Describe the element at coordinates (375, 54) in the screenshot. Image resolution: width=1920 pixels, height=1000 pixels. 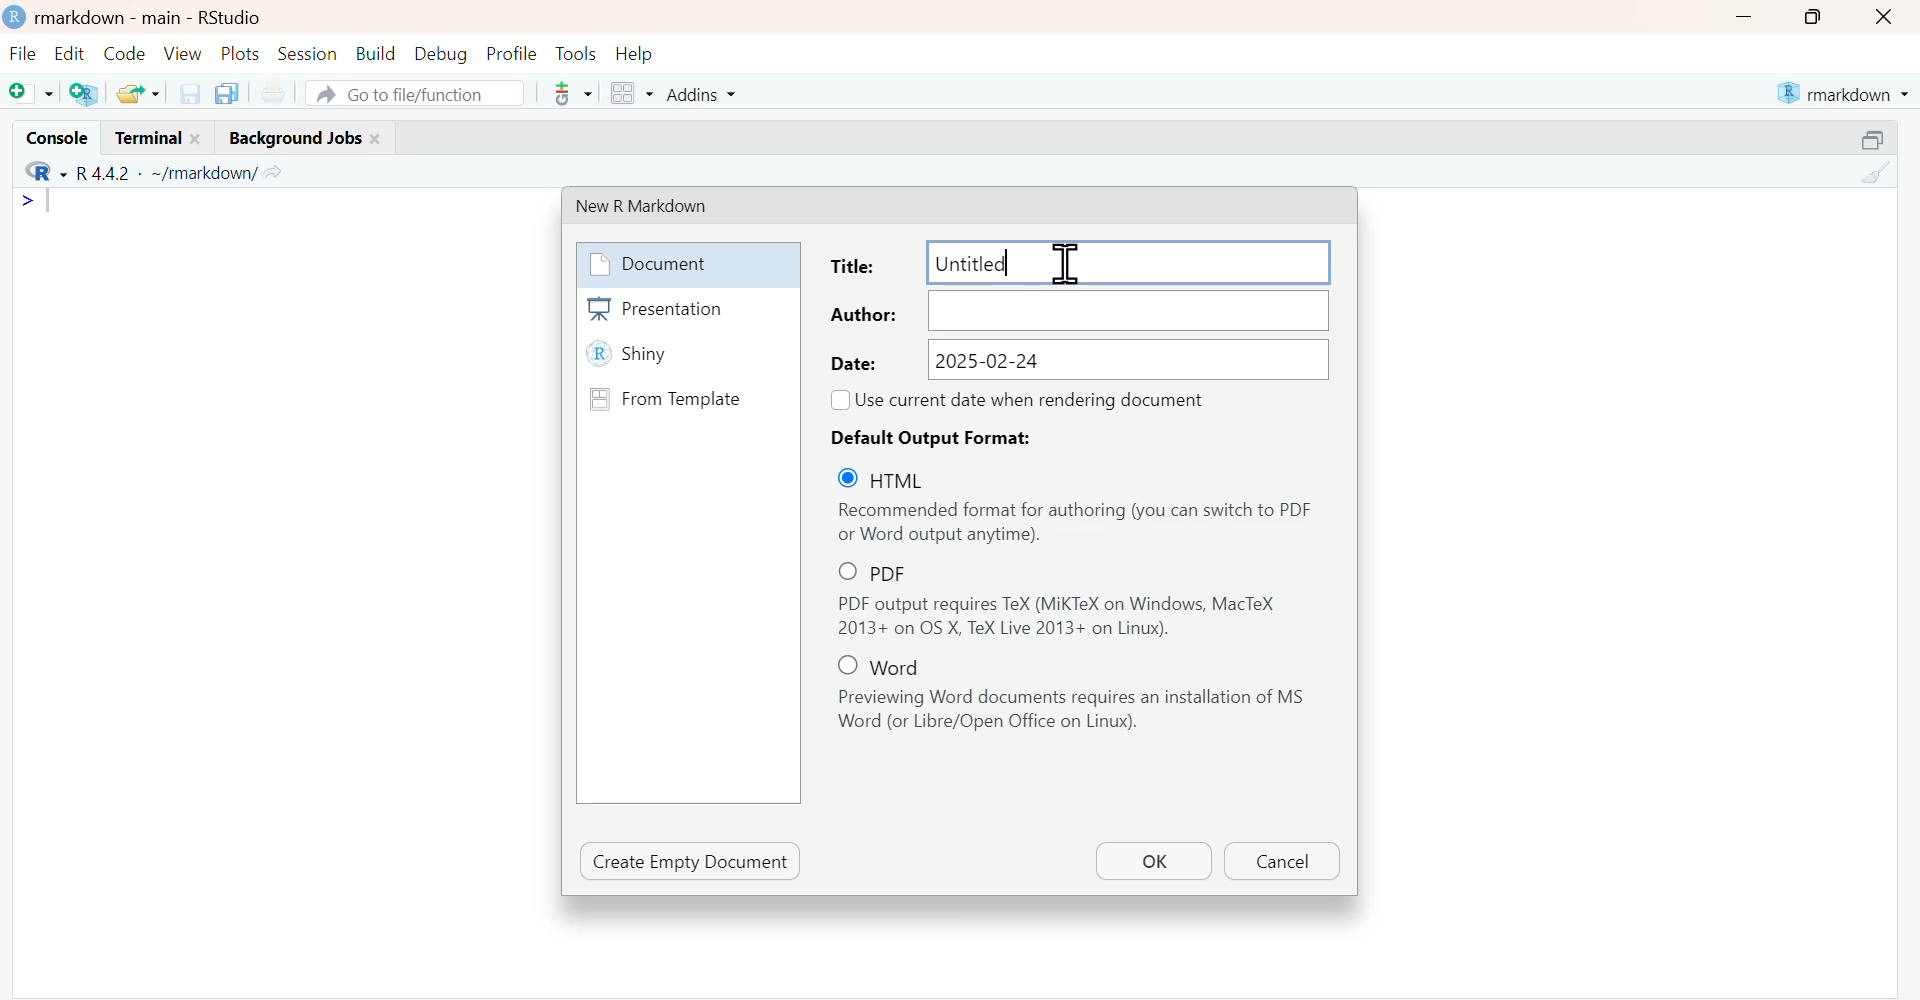
I see `Build` at that location.